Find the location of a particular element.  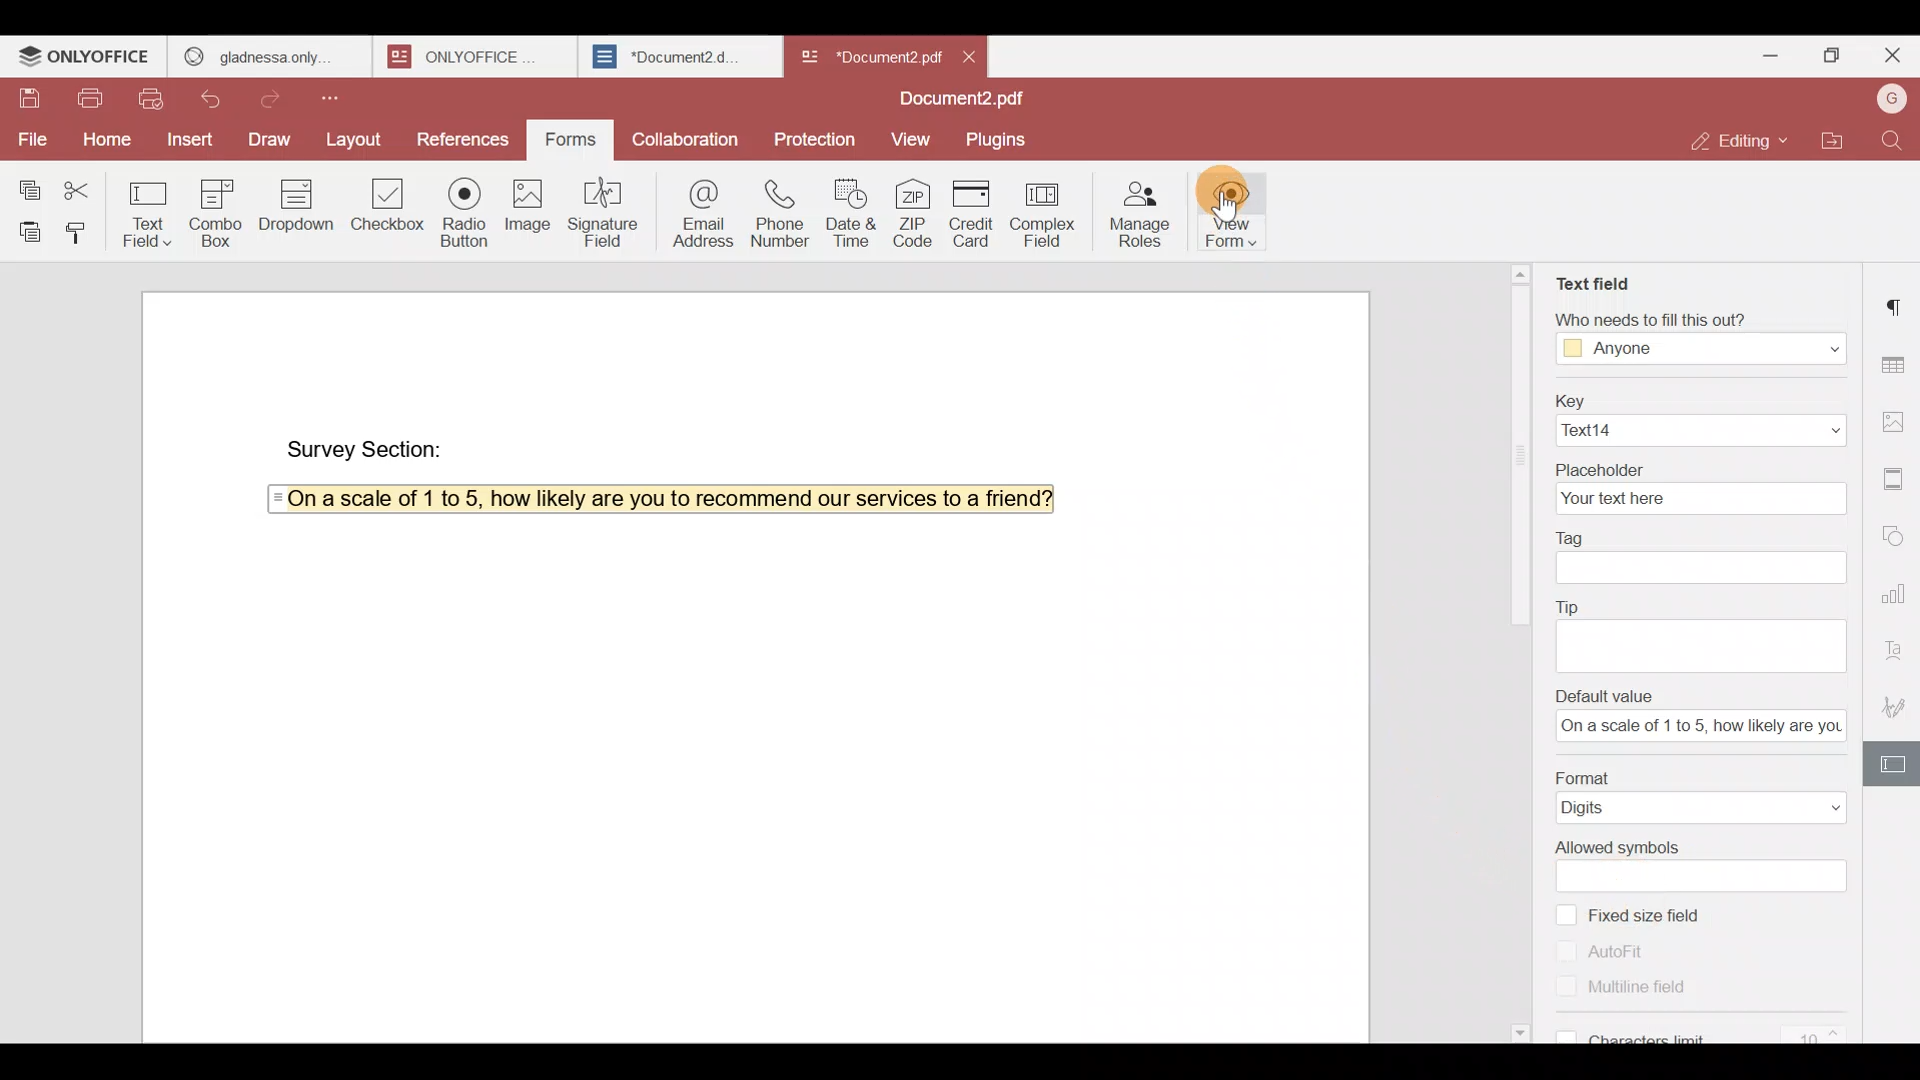

scroll bar is located at coordinates (1514, 446).